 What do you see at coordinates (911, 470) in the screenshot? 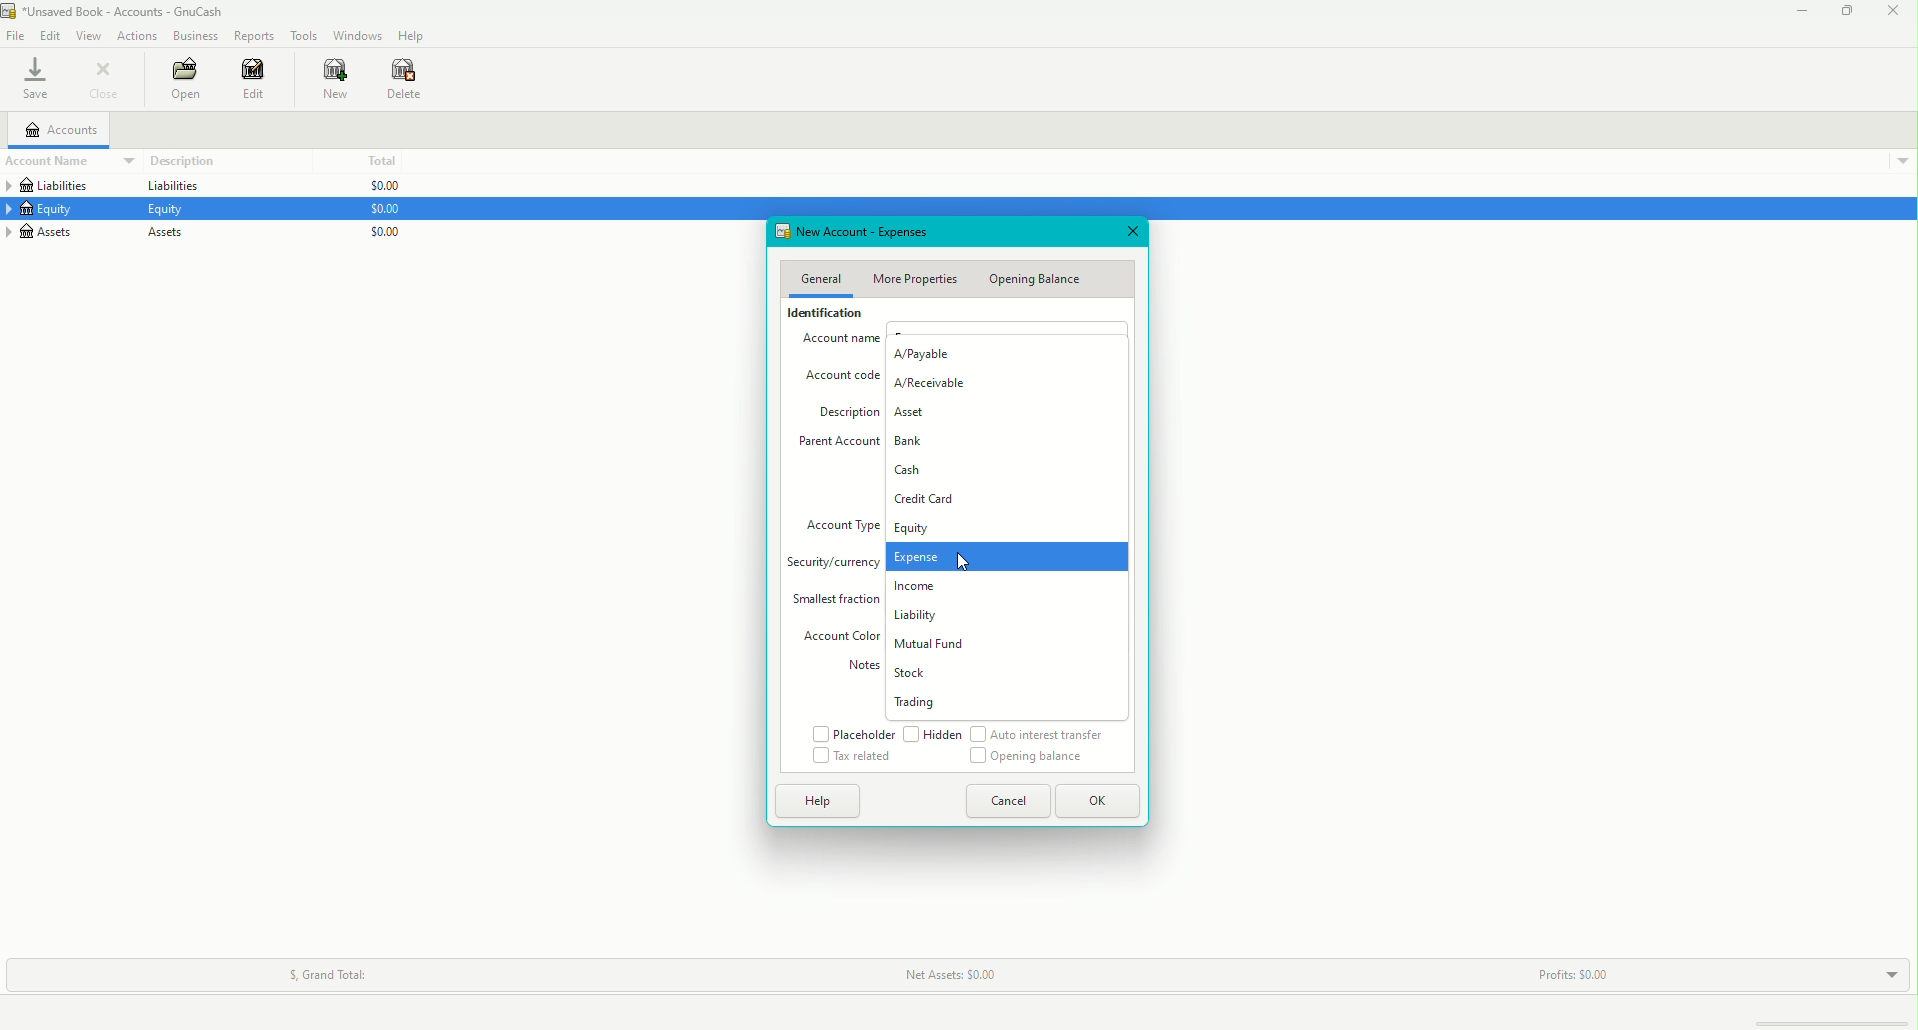
I see `Cash` at bounding box center [911, 470].